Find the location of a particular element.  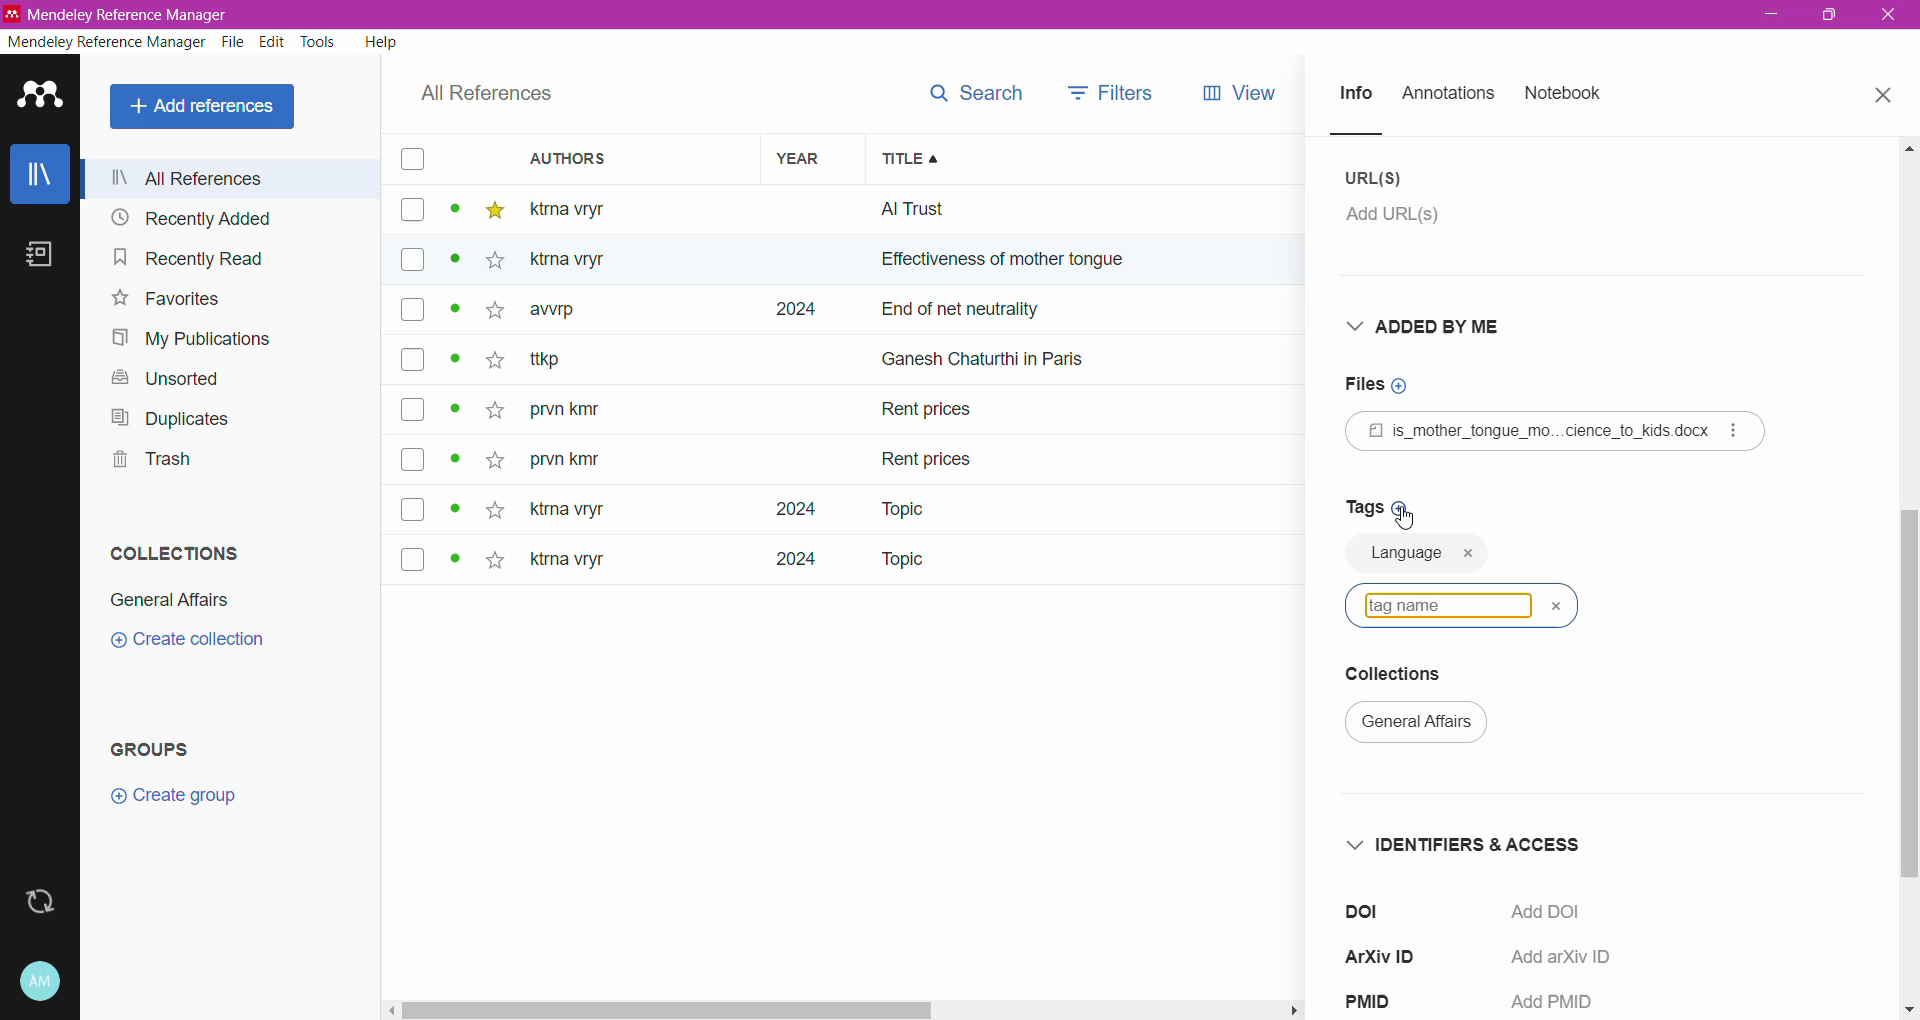

minimize is located at coordinates (1774, 17).